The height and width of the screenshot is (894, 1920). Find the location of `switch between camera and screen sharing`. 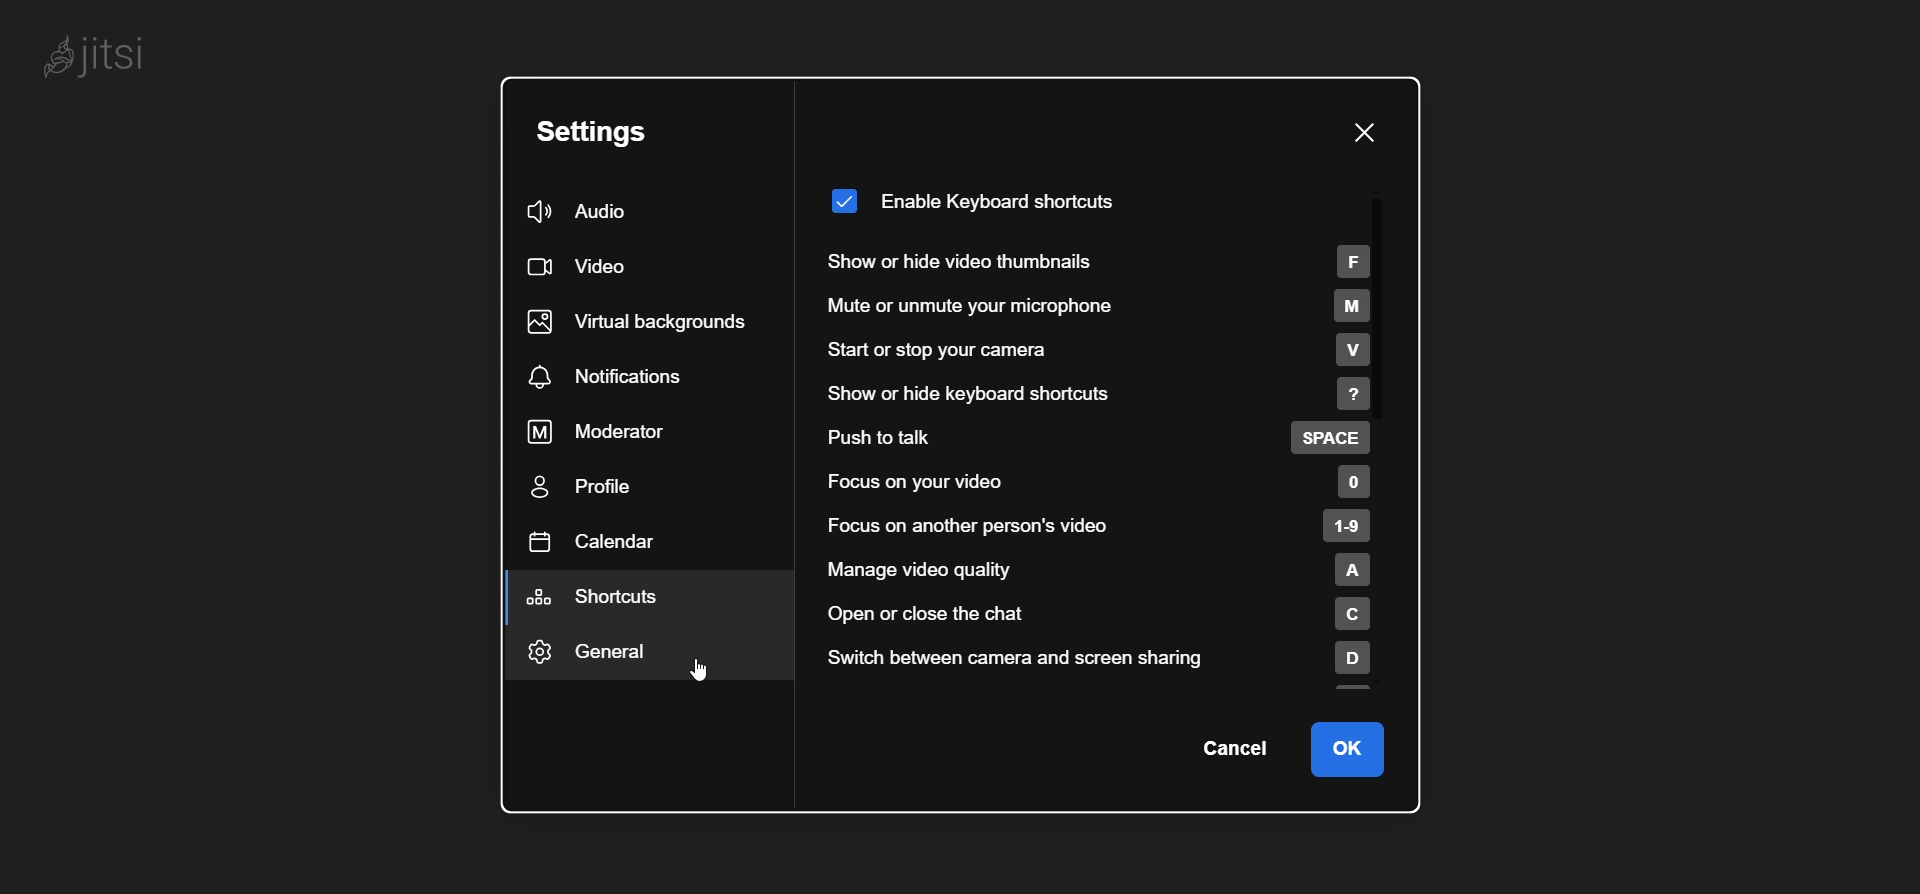

switch between camera and screen sharing is located at coordinates (1123, 658).